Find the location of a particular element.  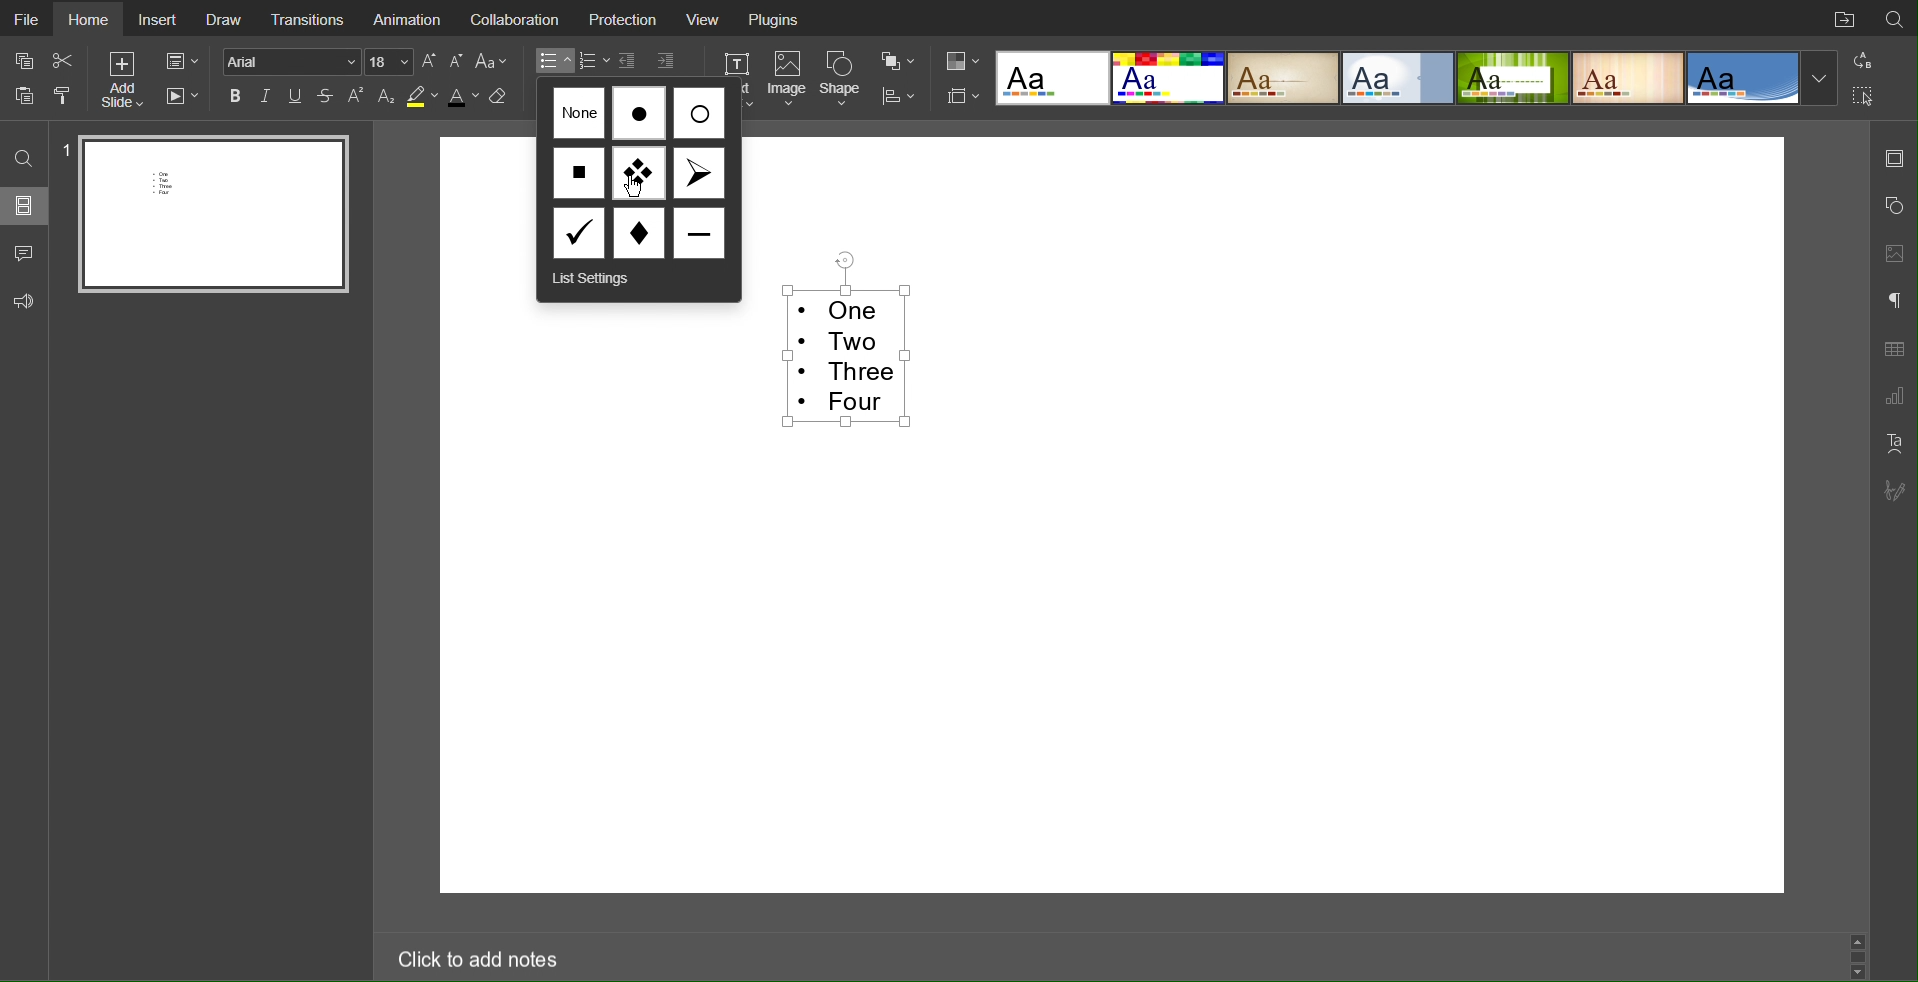

Colors is located at coordinates (961, 61).